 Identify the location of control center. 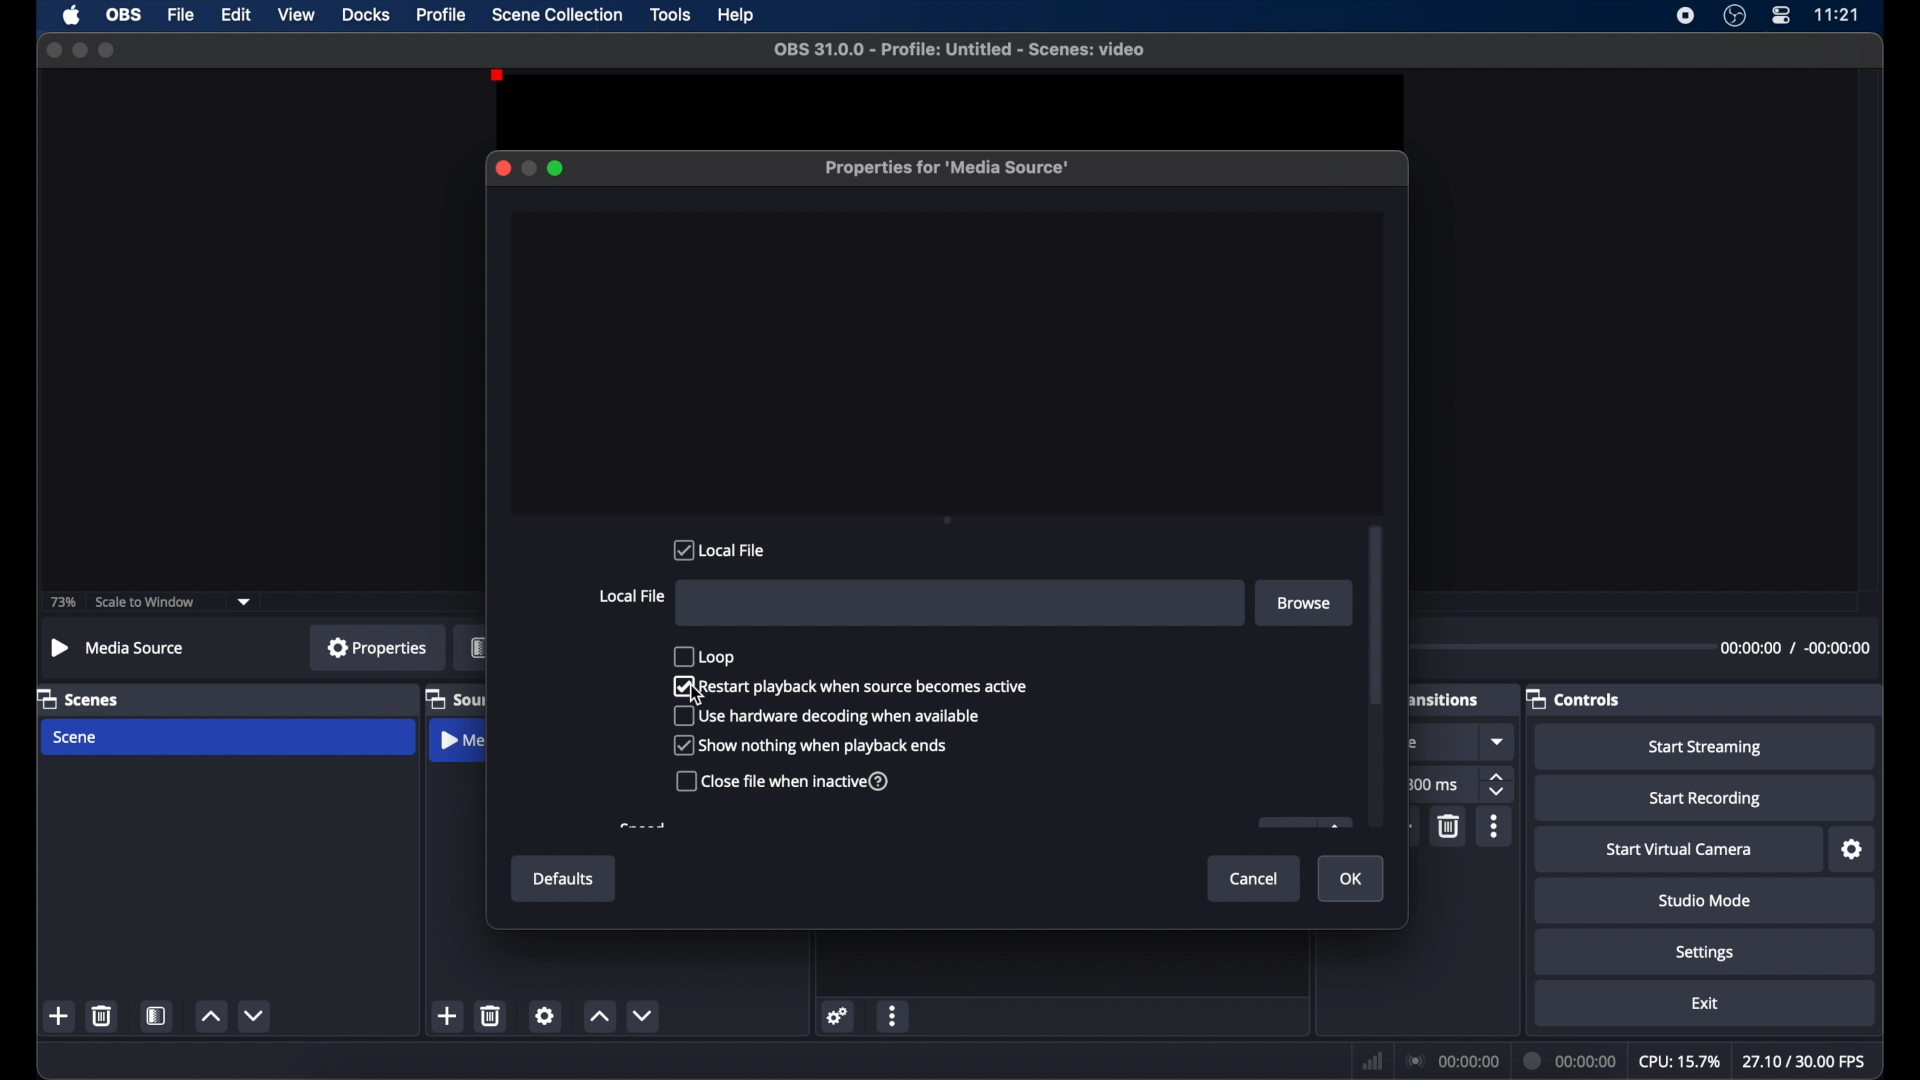
(1780, 16).